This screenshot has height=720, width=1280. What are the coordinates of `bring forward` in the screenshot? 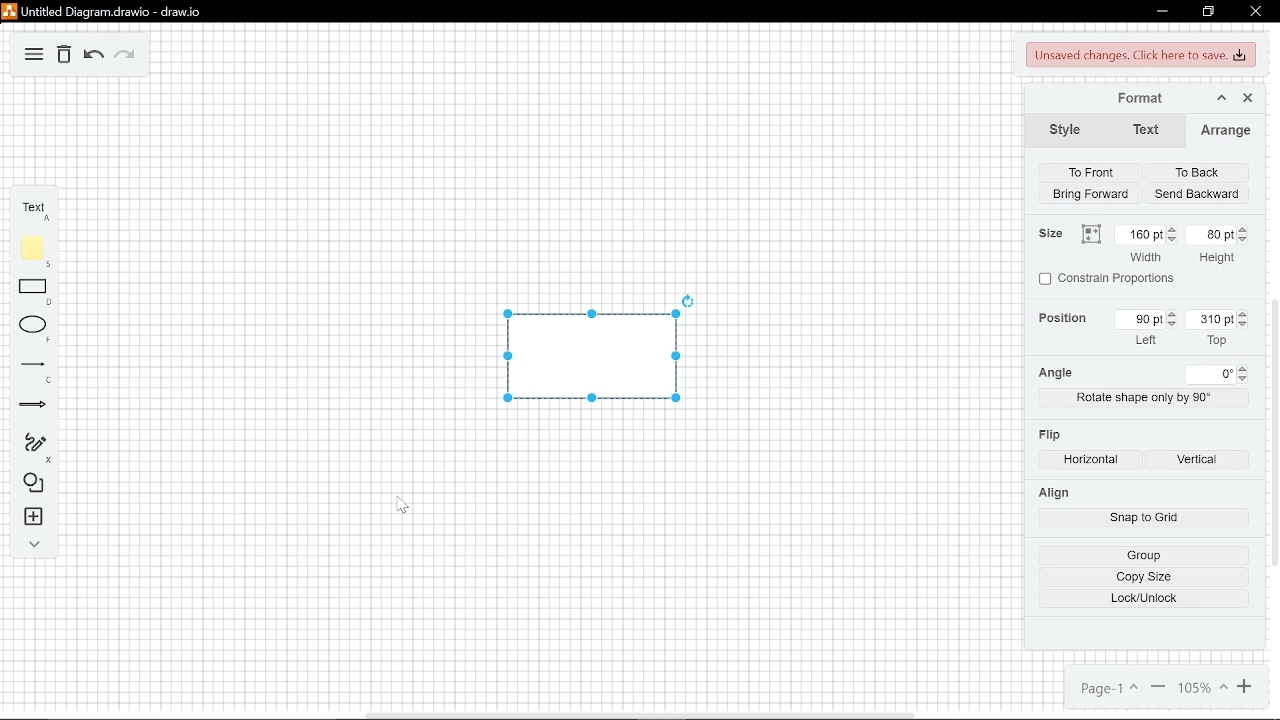 It's located at (1089, 194).